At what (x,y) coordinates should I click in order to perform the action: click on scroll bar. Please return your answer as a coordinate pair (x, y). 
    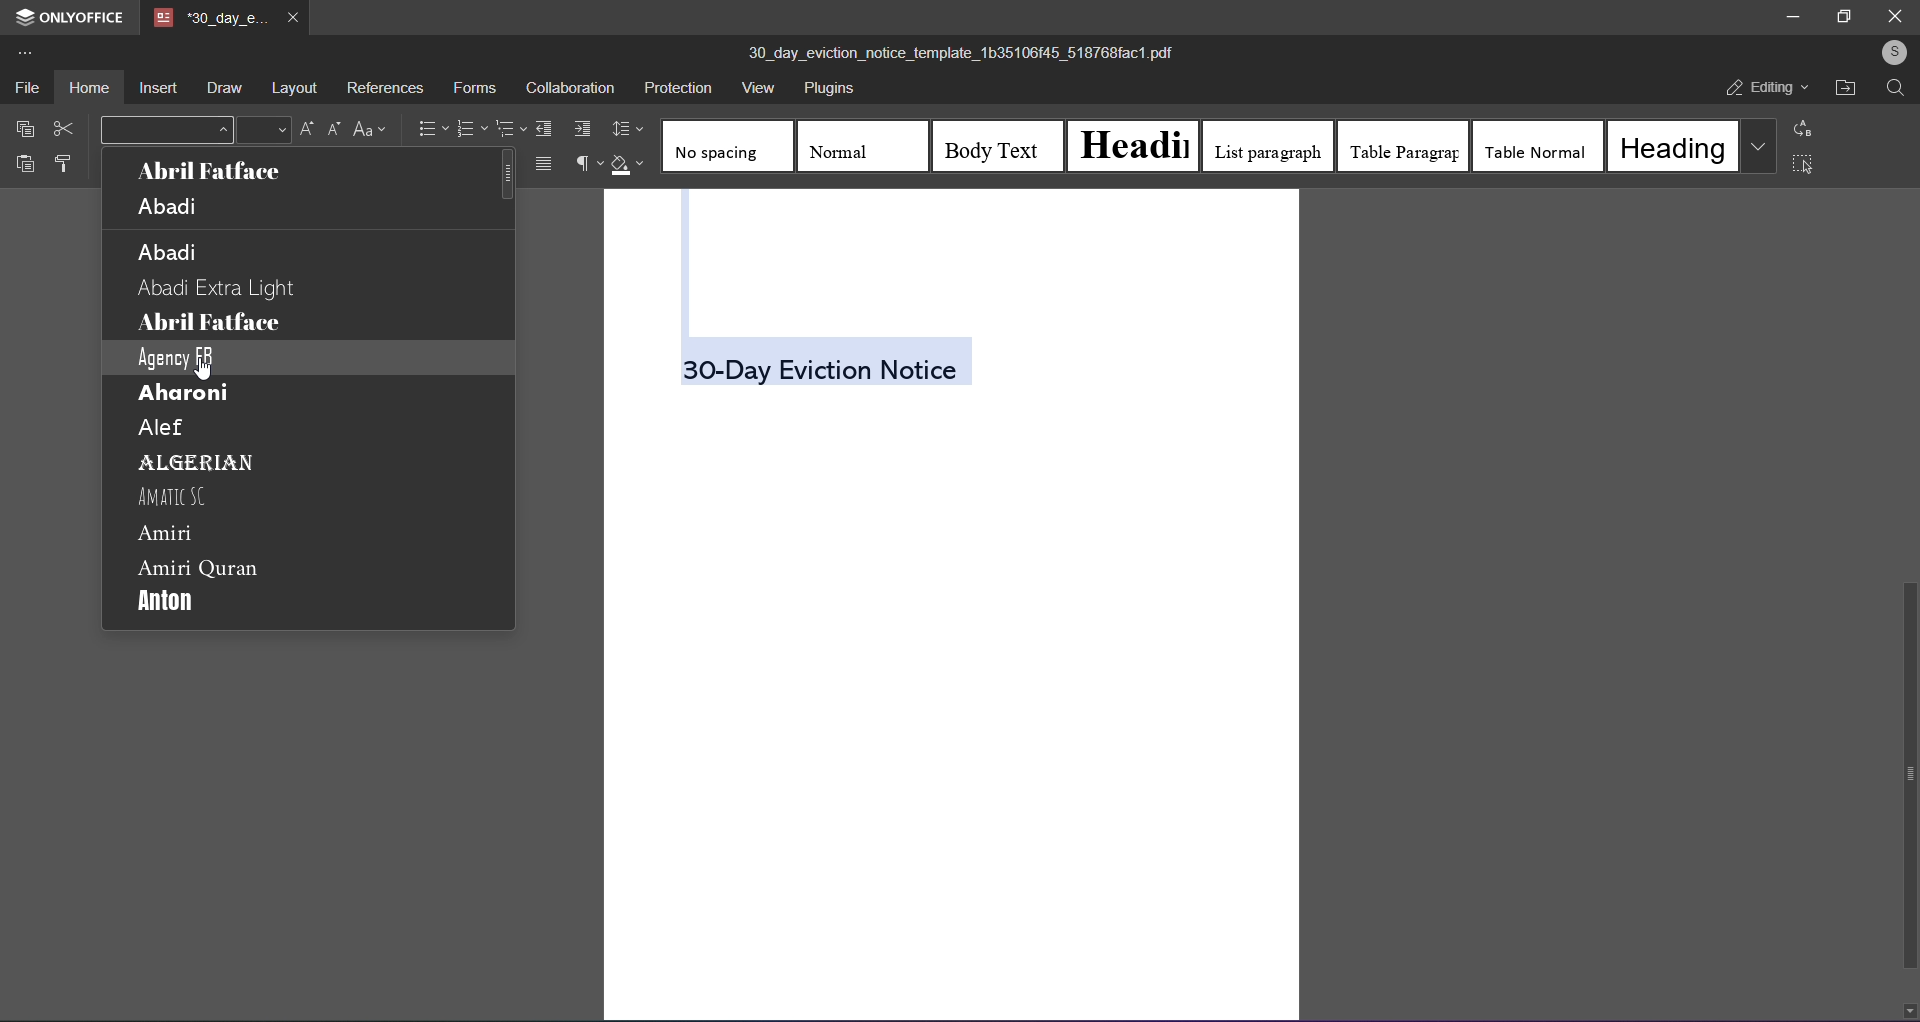
    Looking at the image, I should click on (1907, 776).